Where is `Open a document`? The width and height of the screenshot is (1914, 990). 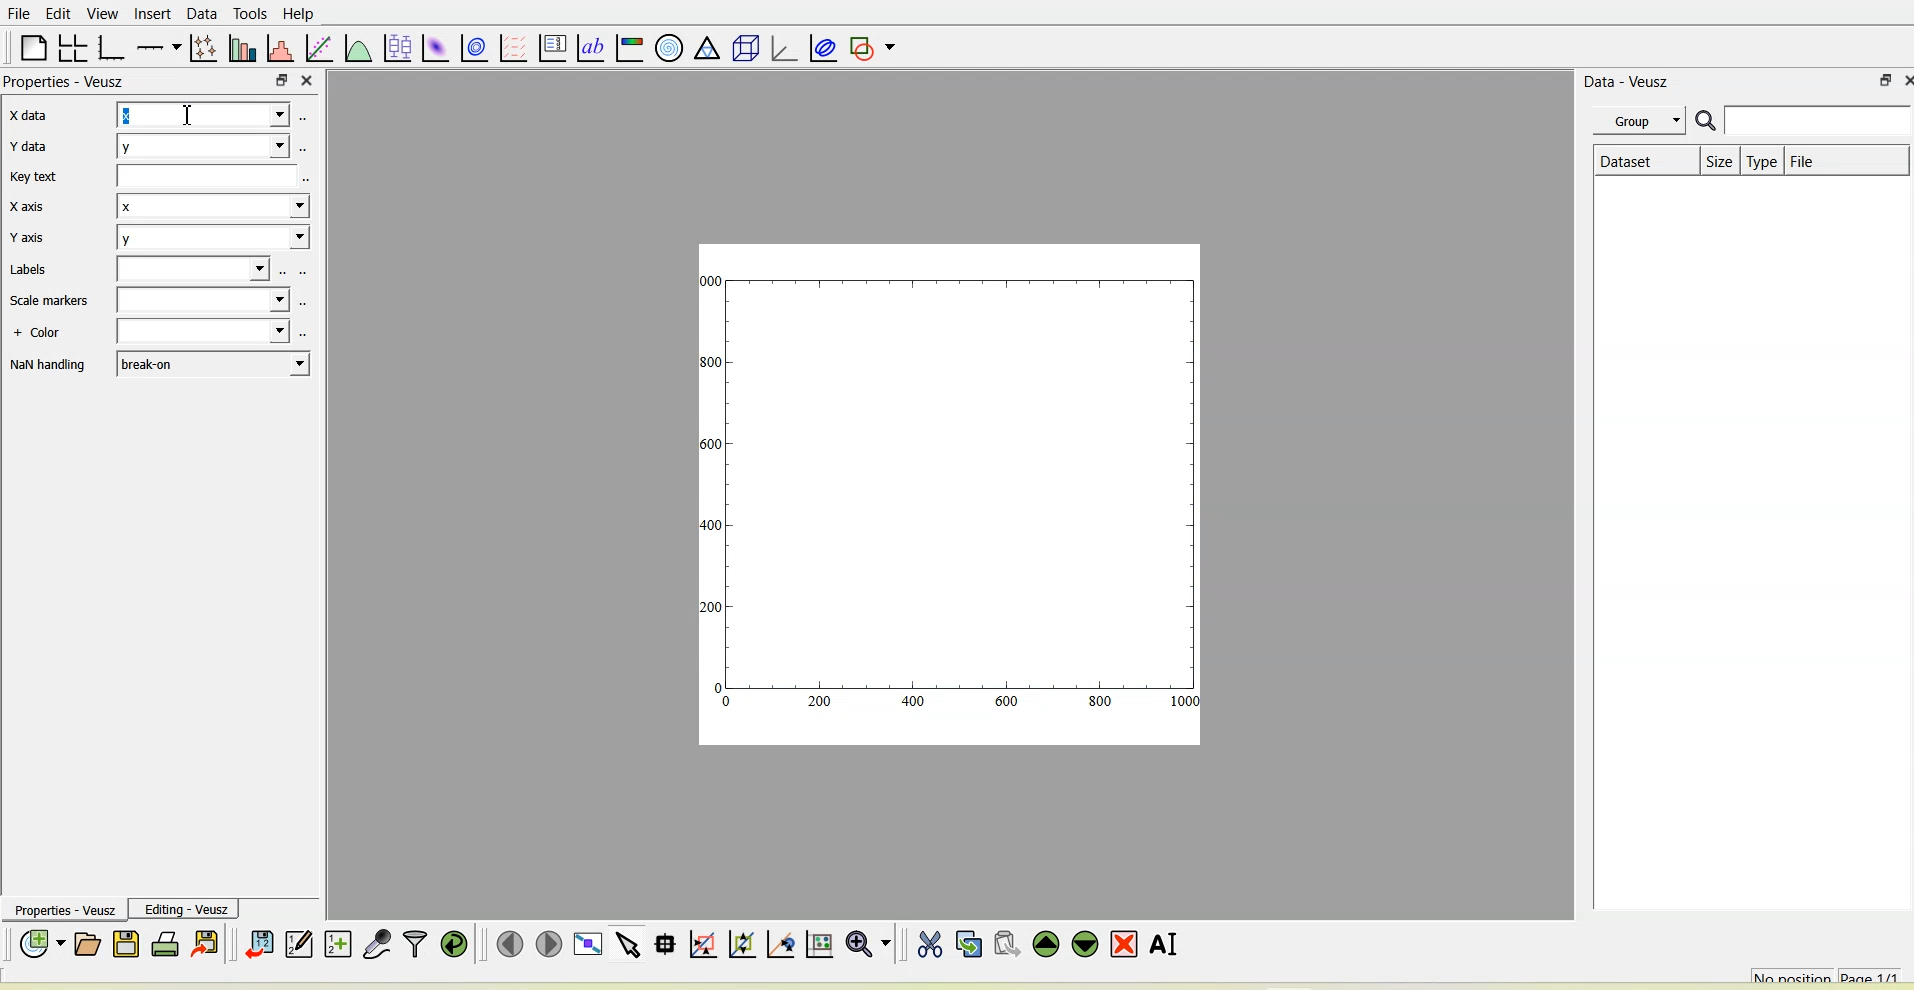
Open a document is located at coordinates (89, 945).